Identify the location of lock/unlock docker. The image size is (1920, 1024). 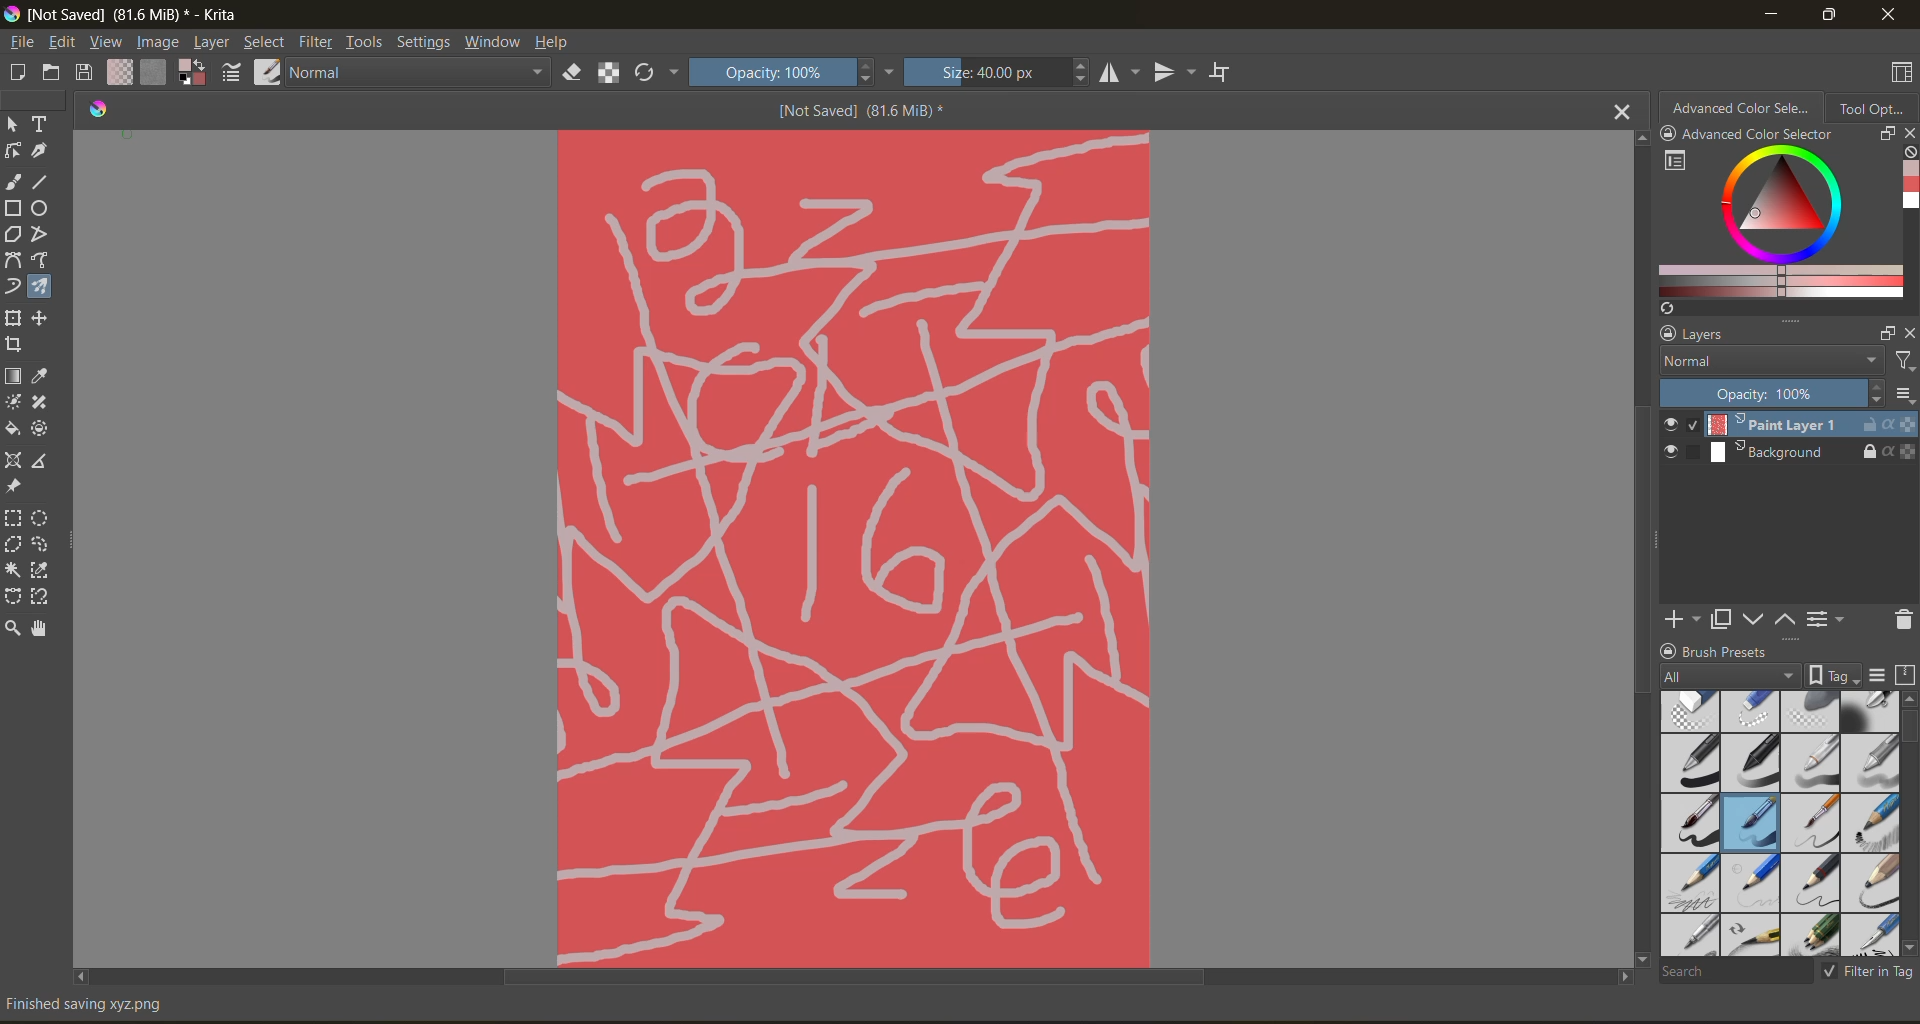
(1673, 136).